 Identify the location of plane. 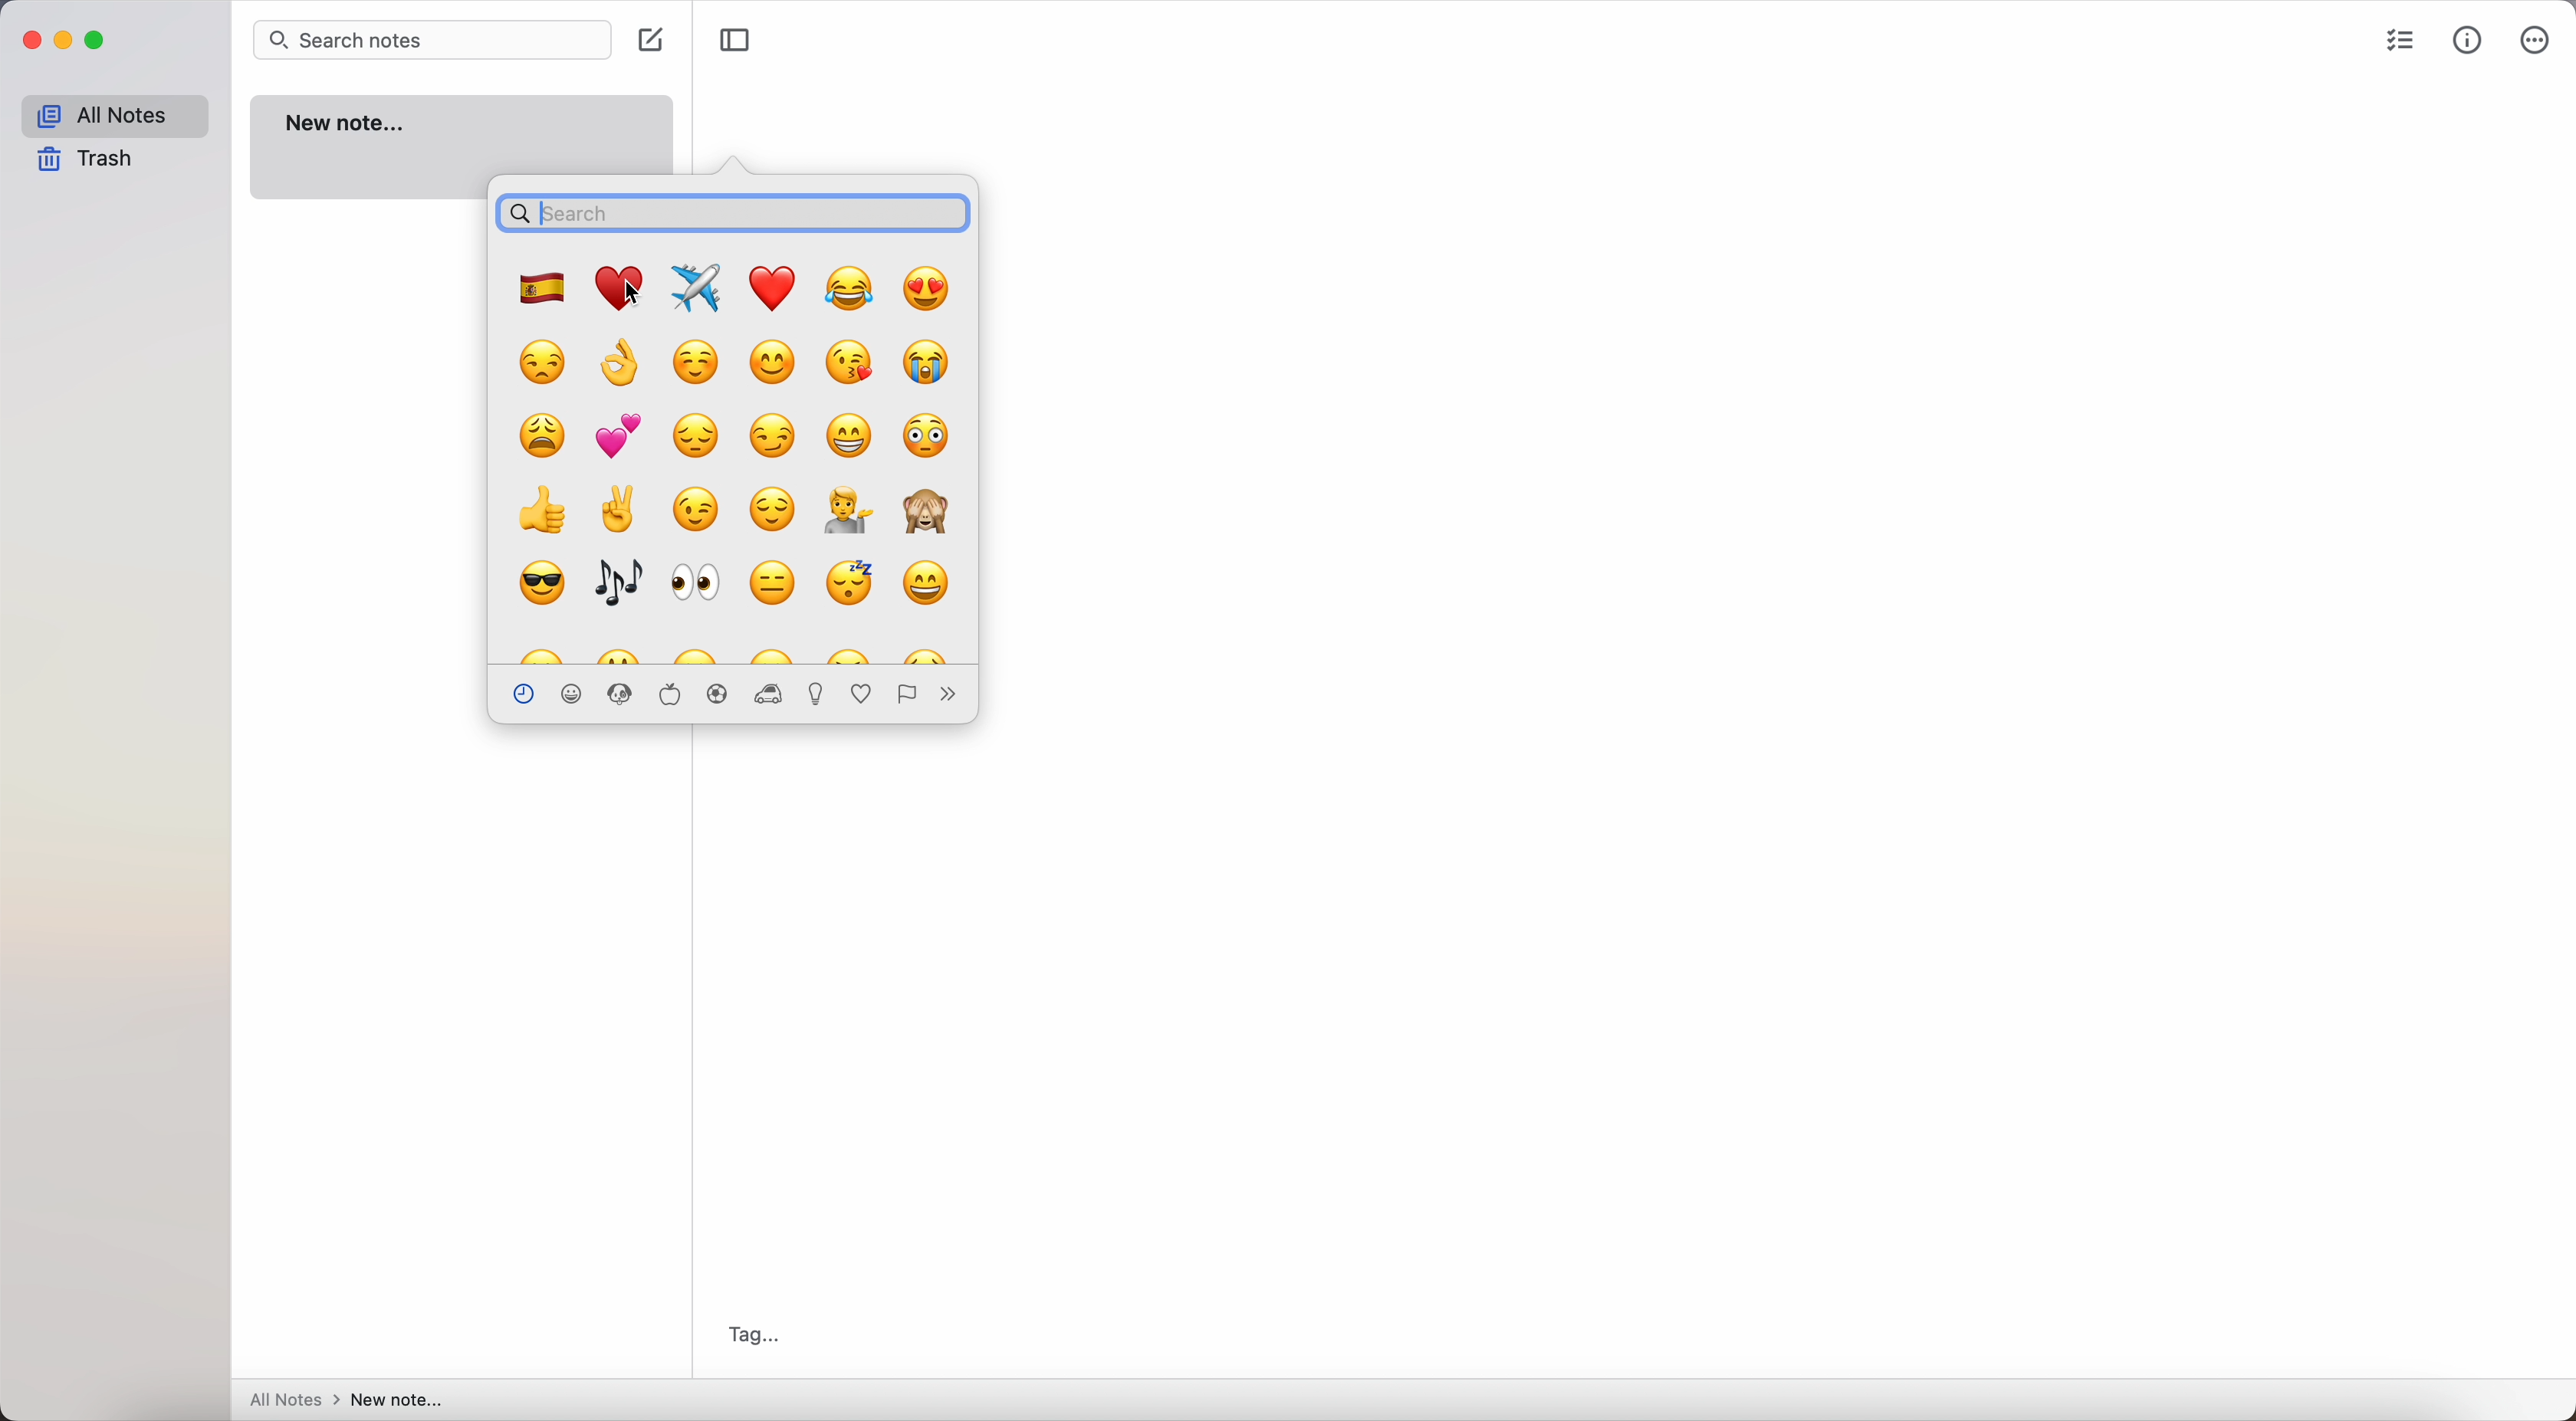
(697, 286).